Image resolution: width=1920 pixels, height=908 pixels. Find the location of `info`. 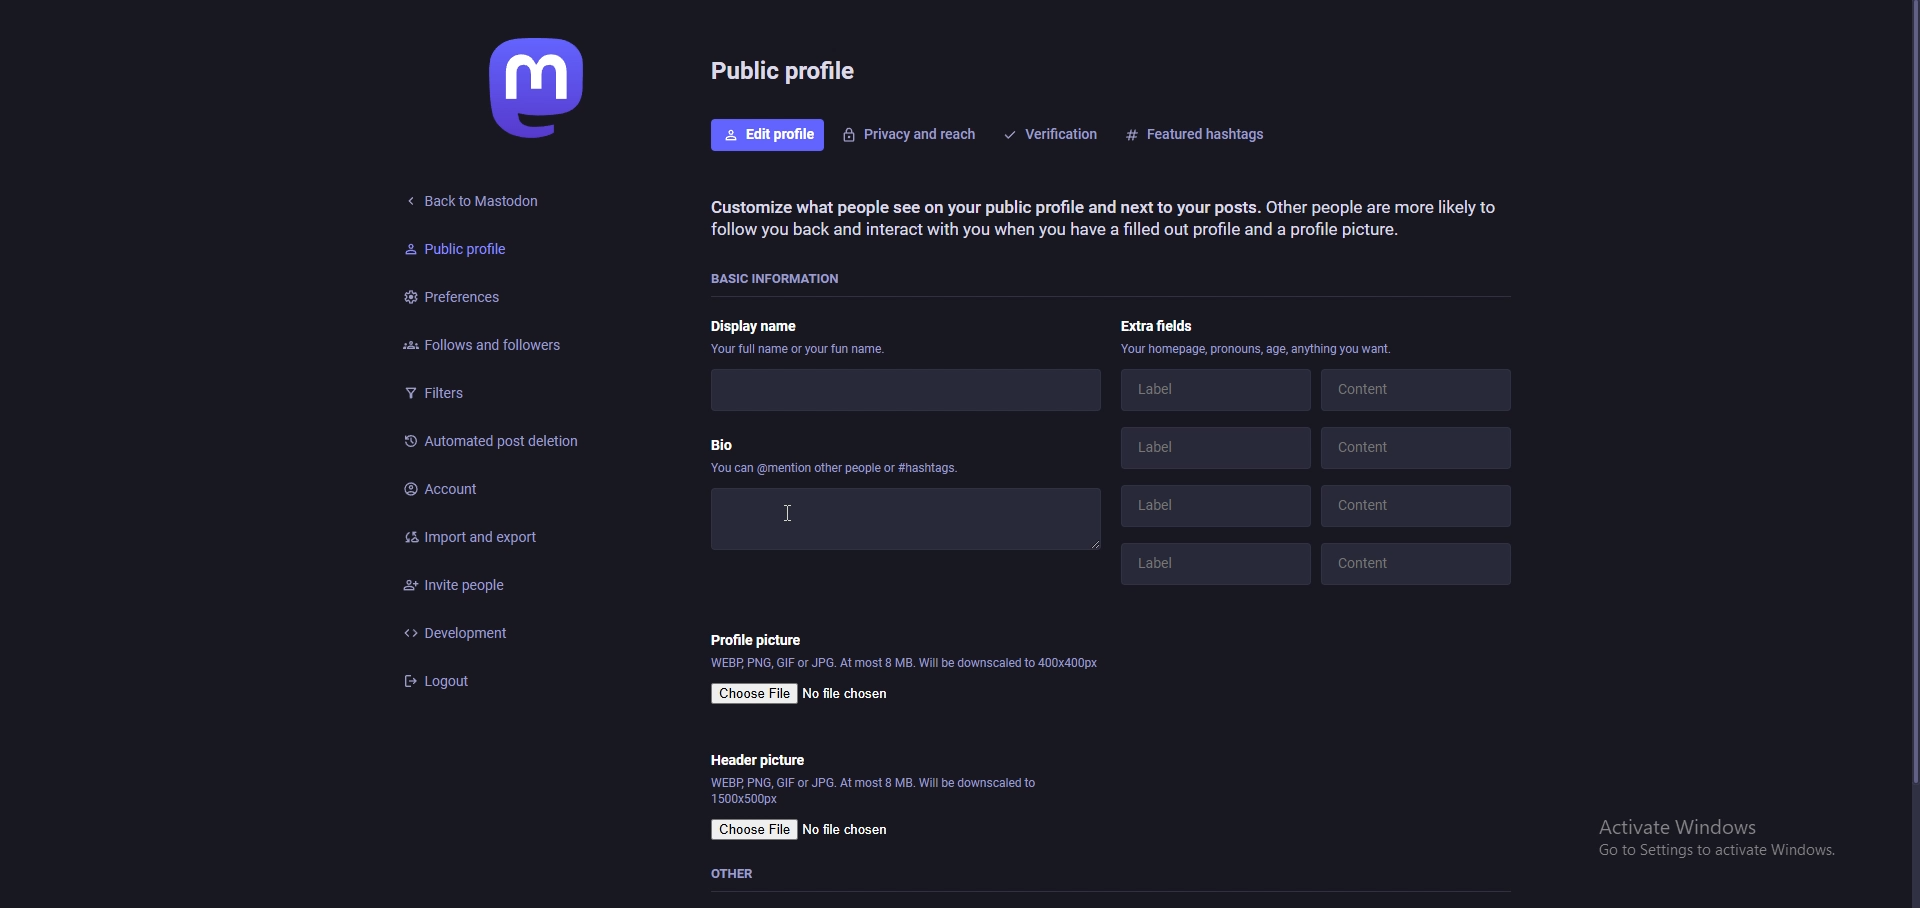

info is located at coordinates (905, 662).